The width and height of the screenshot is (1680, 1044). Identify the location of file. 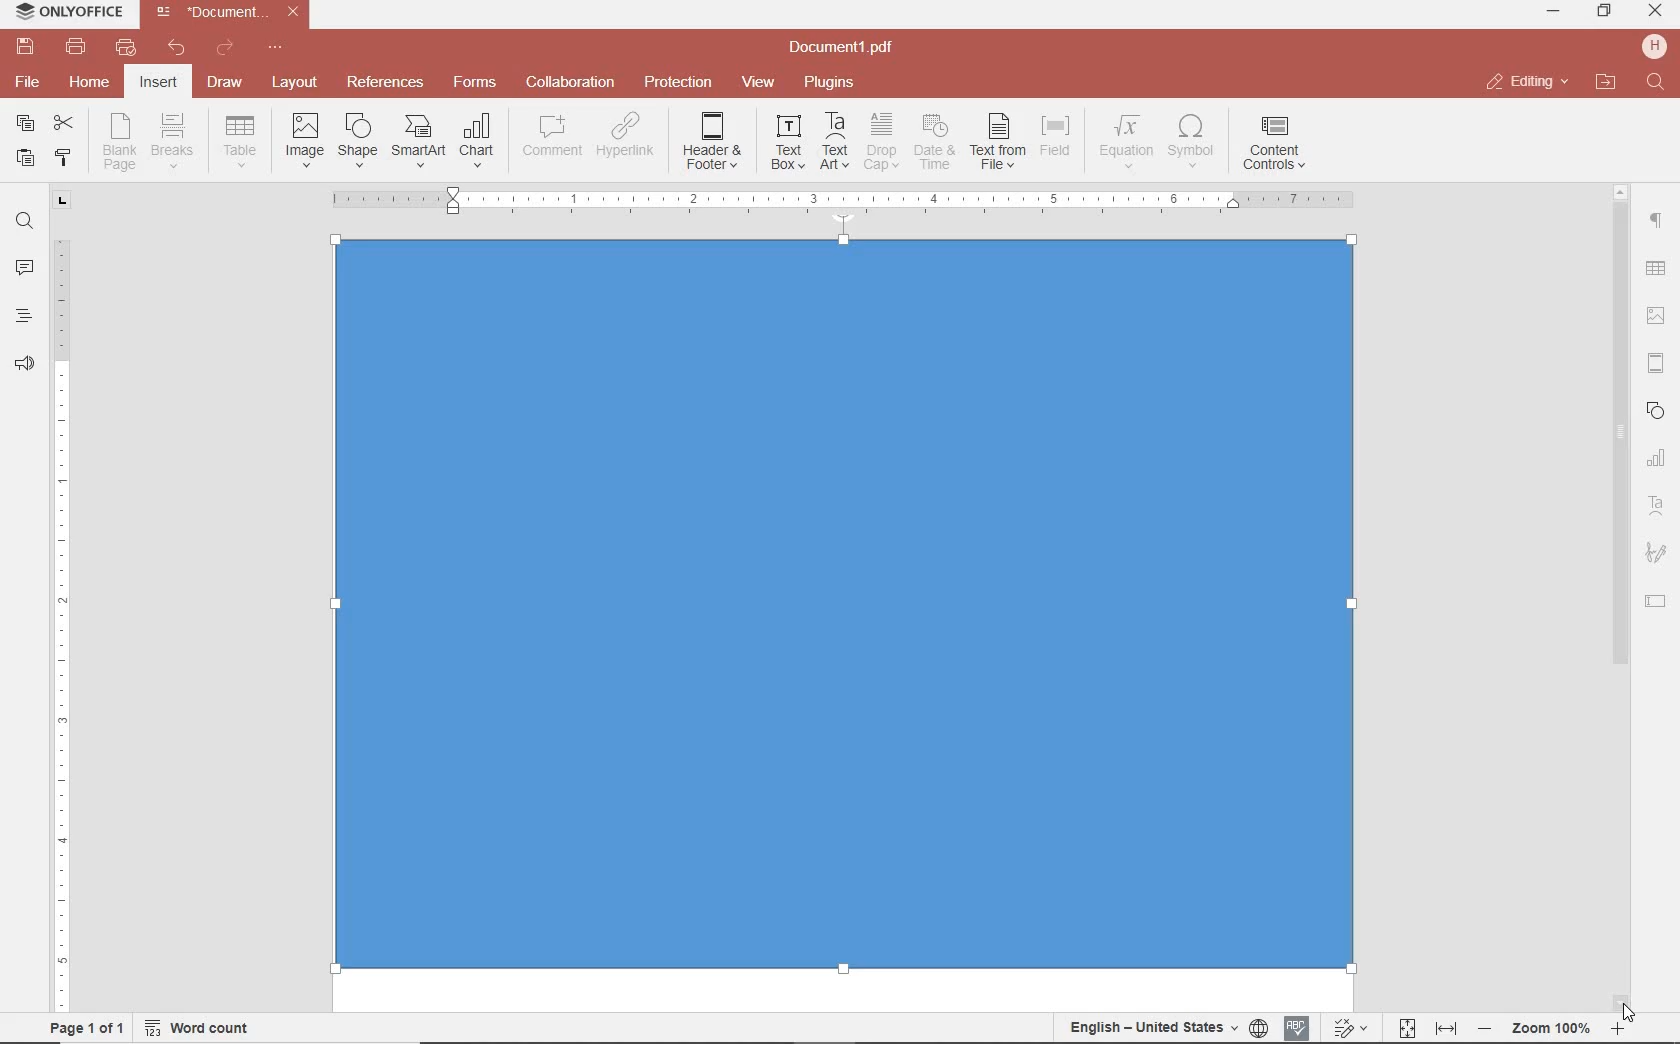
(29, 82).